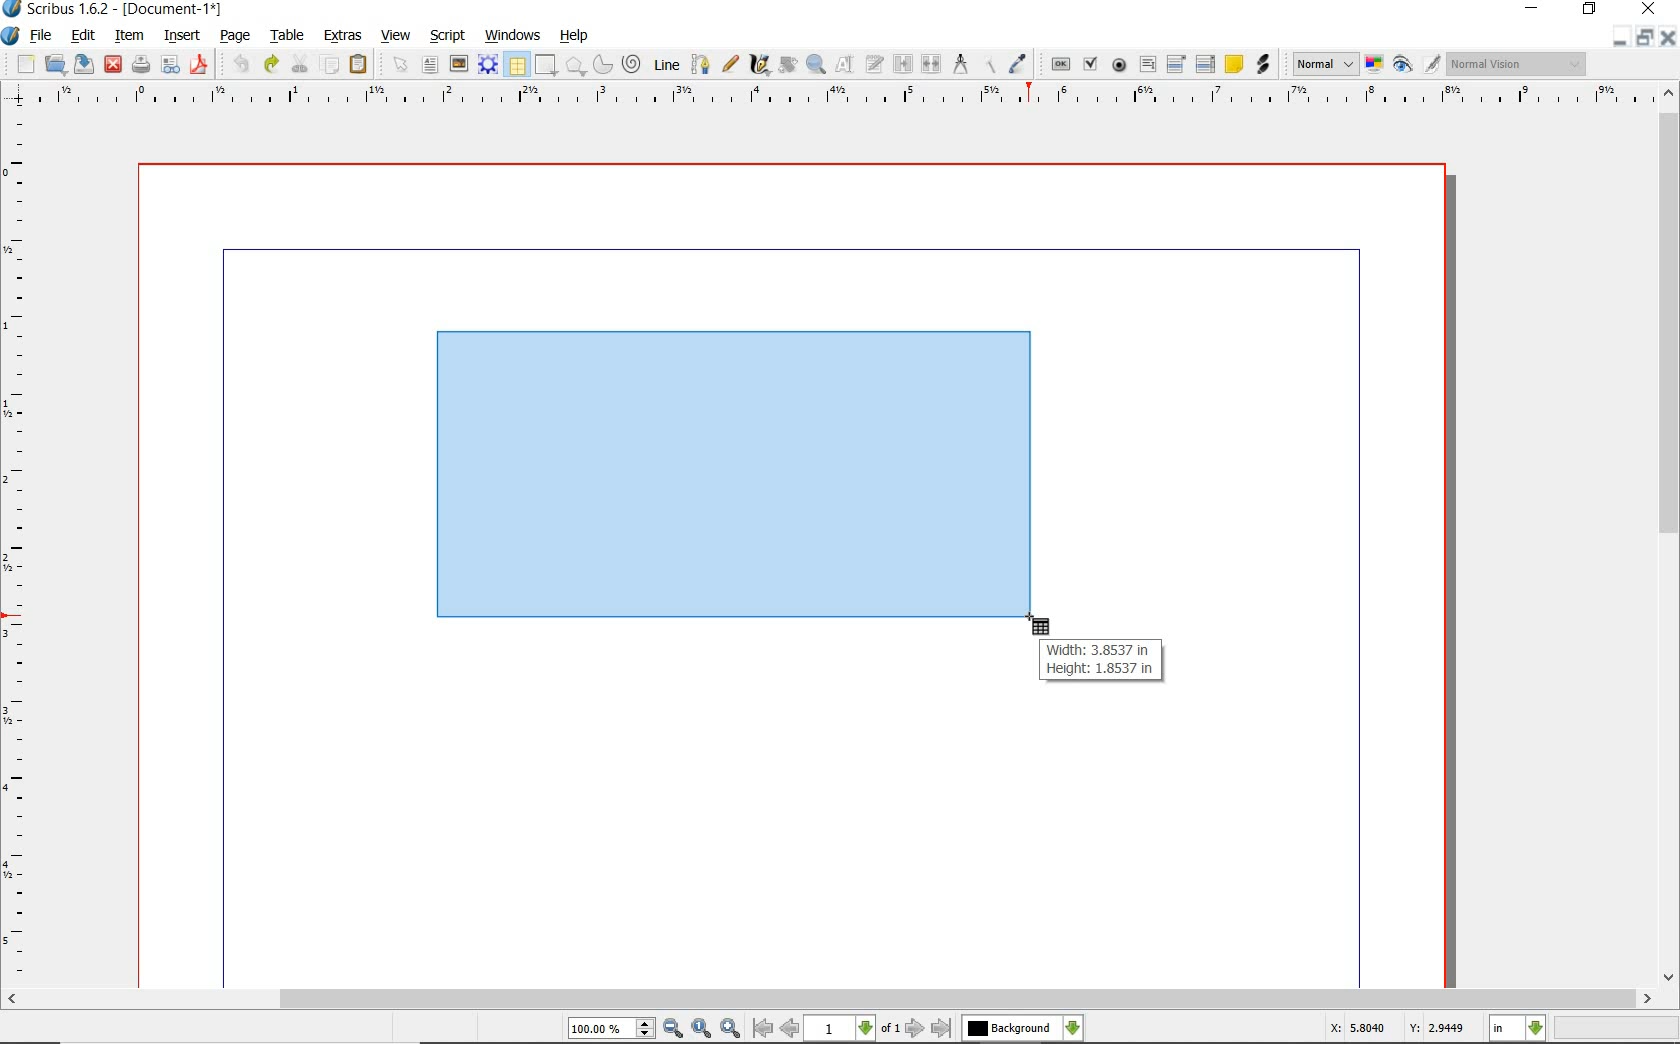  I want to click on image preview quality, so click(1324, 62).